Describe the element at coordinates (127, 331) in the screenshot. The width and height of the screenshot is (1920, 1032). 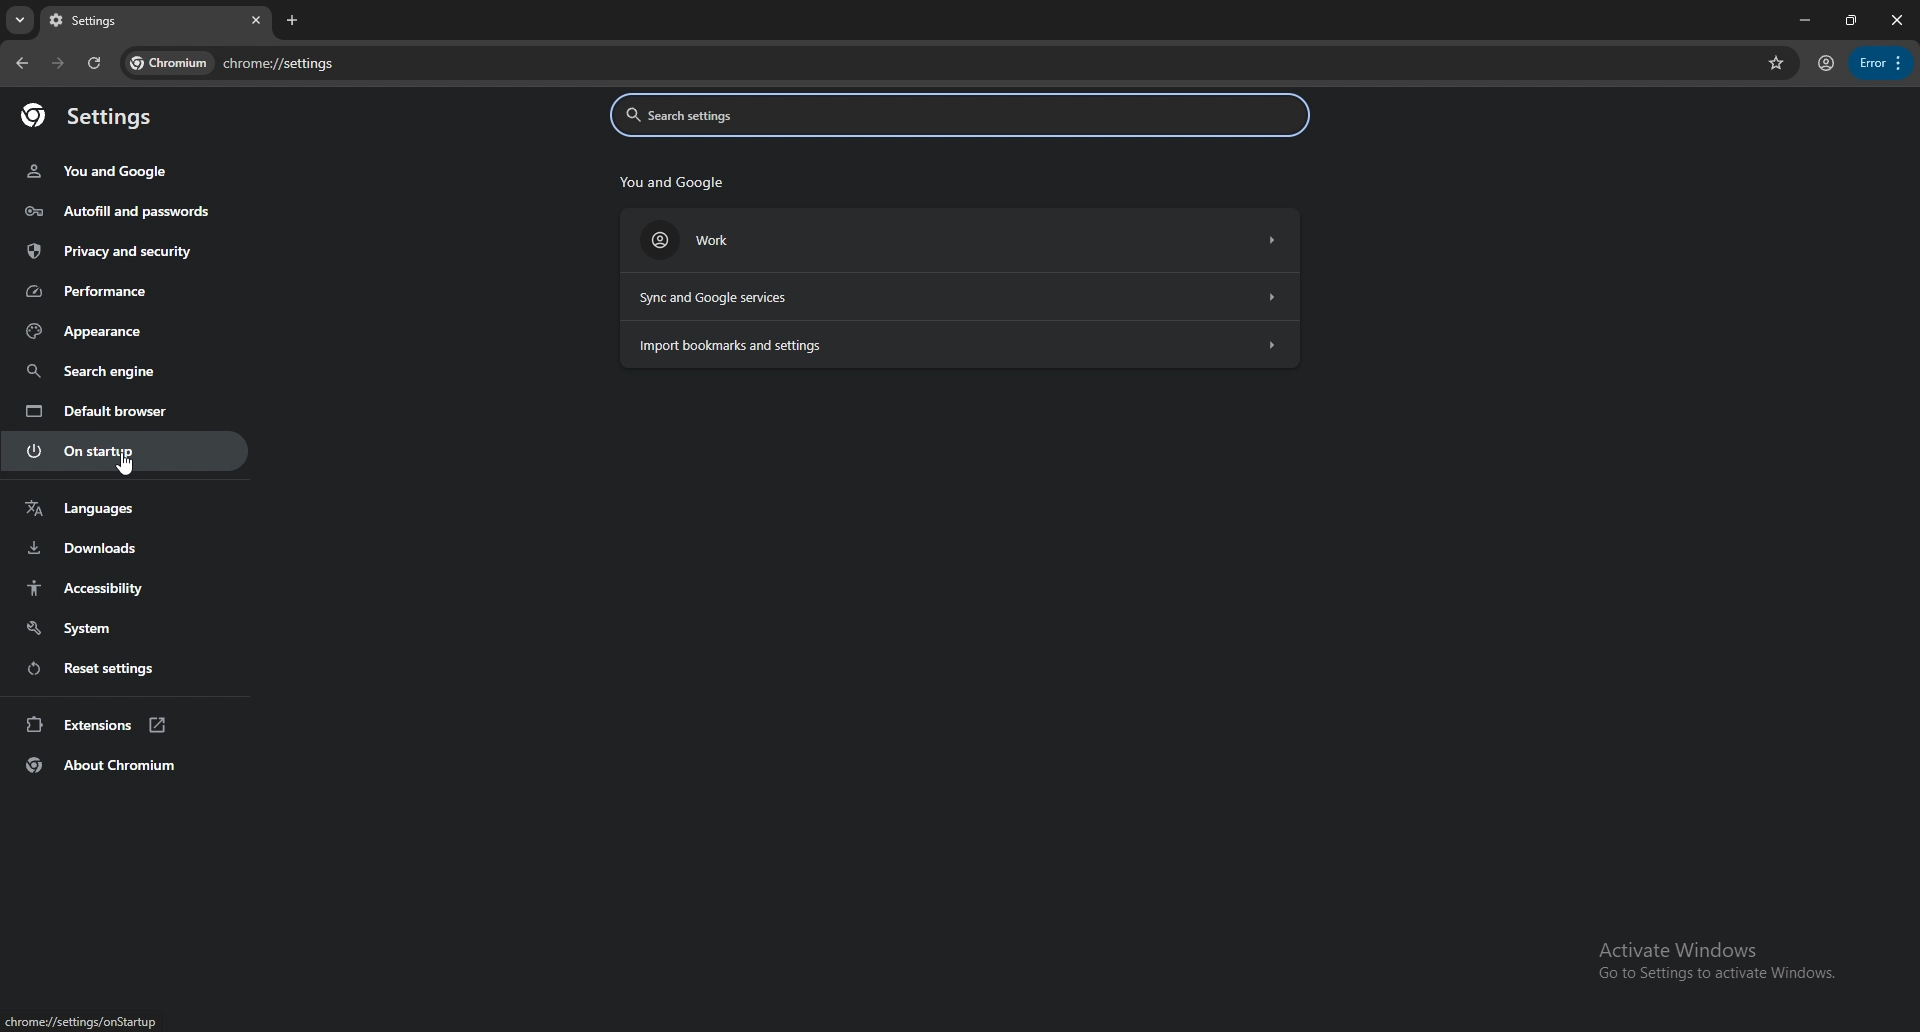
I see `appearance` at that location.